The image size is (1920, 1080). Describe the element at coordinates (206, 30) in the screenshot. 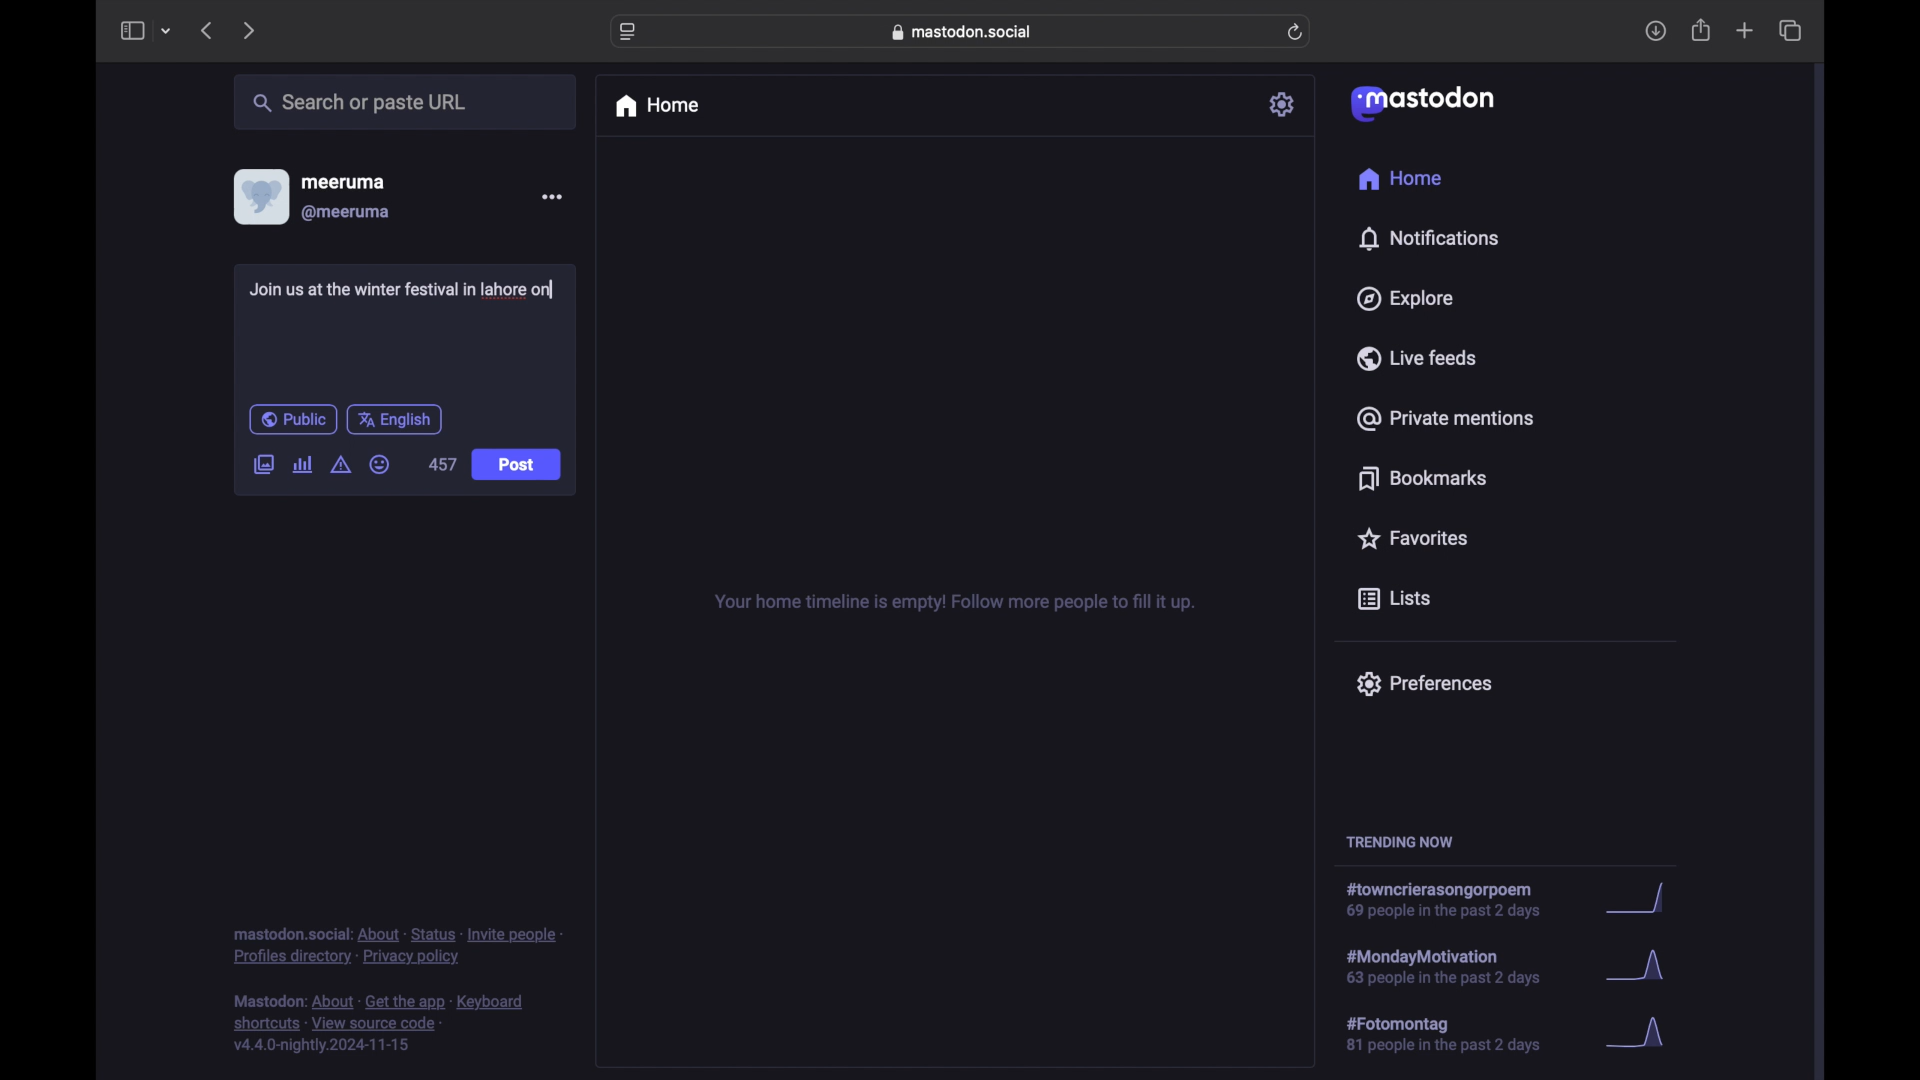

I see `previous` at that location.